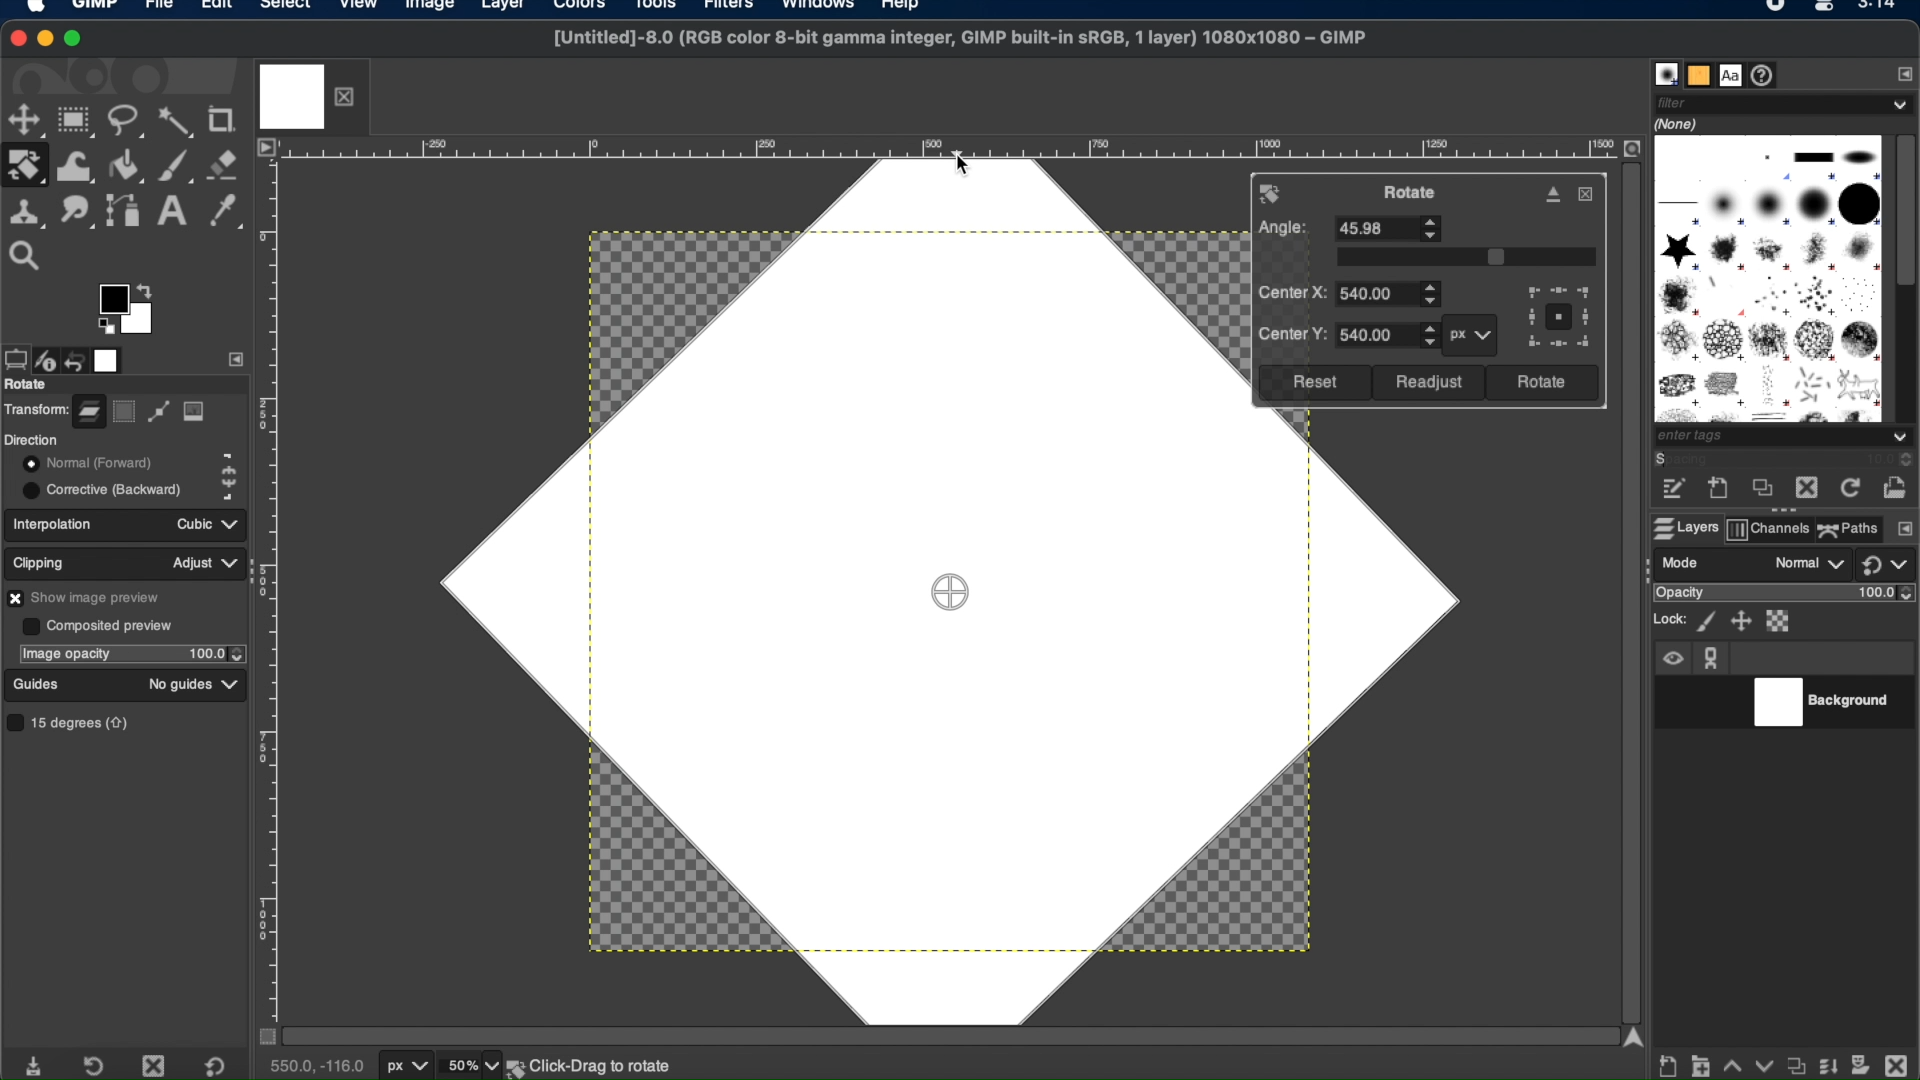 This screenshot has height=1080, width=1920. I want to click on 15 degrees, so click(73, 722).